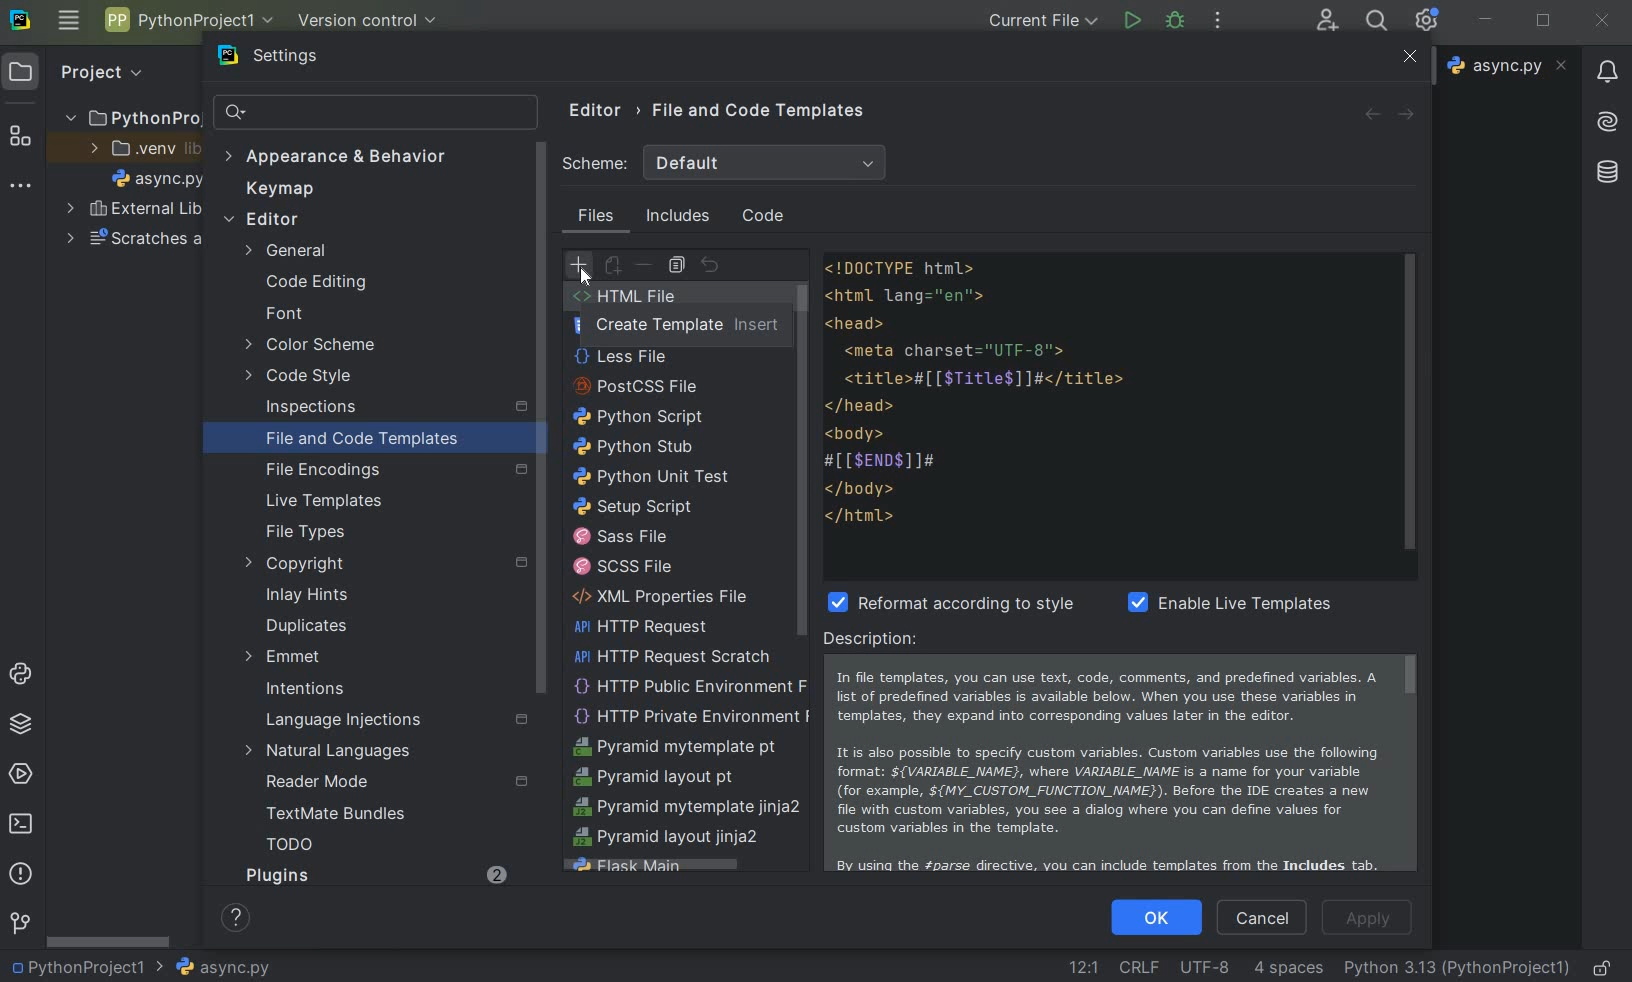 Image resolution: width=1632 pixels, height=982 pixels. Describe the element at coordinates (21, 671) in the screenshot. I see `python console` at that location.